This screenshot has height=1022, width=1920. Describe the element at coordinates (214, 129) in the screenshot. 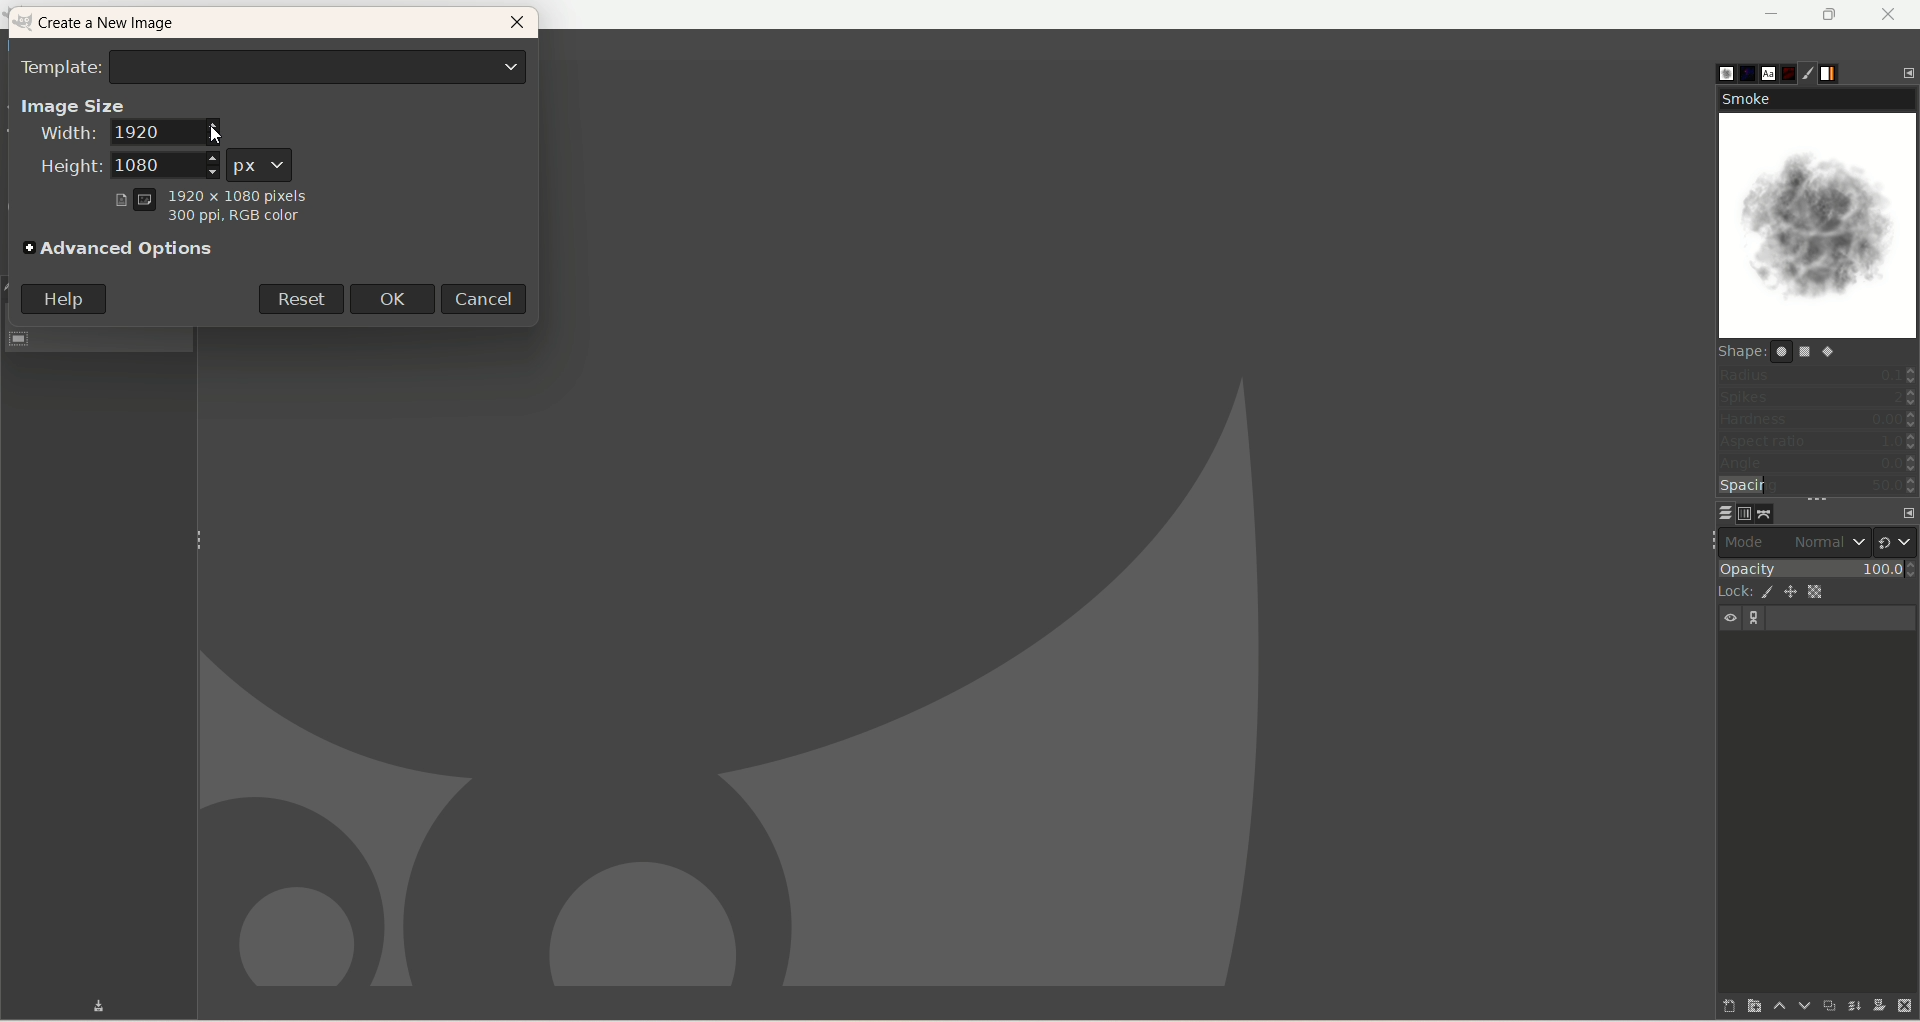

I see `cursor` at that location.